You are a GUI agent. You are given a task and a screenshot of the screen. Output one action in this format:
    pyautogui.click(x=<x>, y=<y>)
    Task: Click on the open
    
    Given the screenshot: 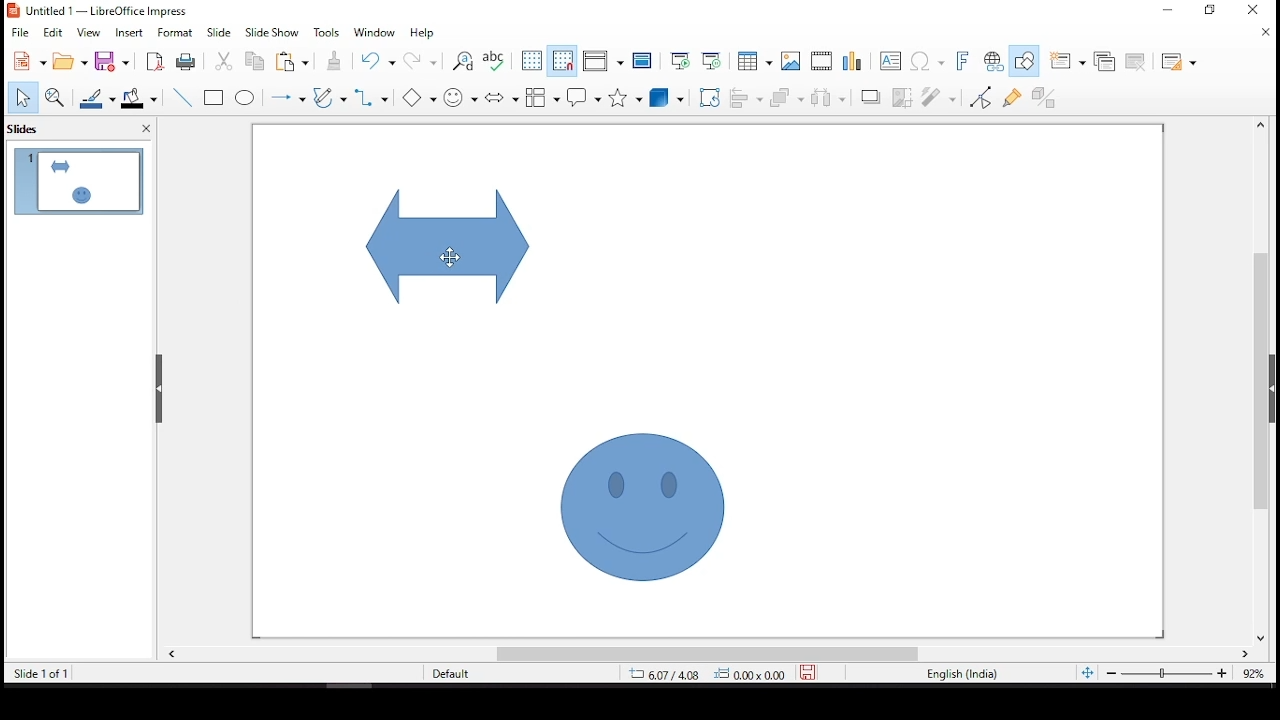 What is the action you would take?
    pyautogui.click(x=71, y=62)
    